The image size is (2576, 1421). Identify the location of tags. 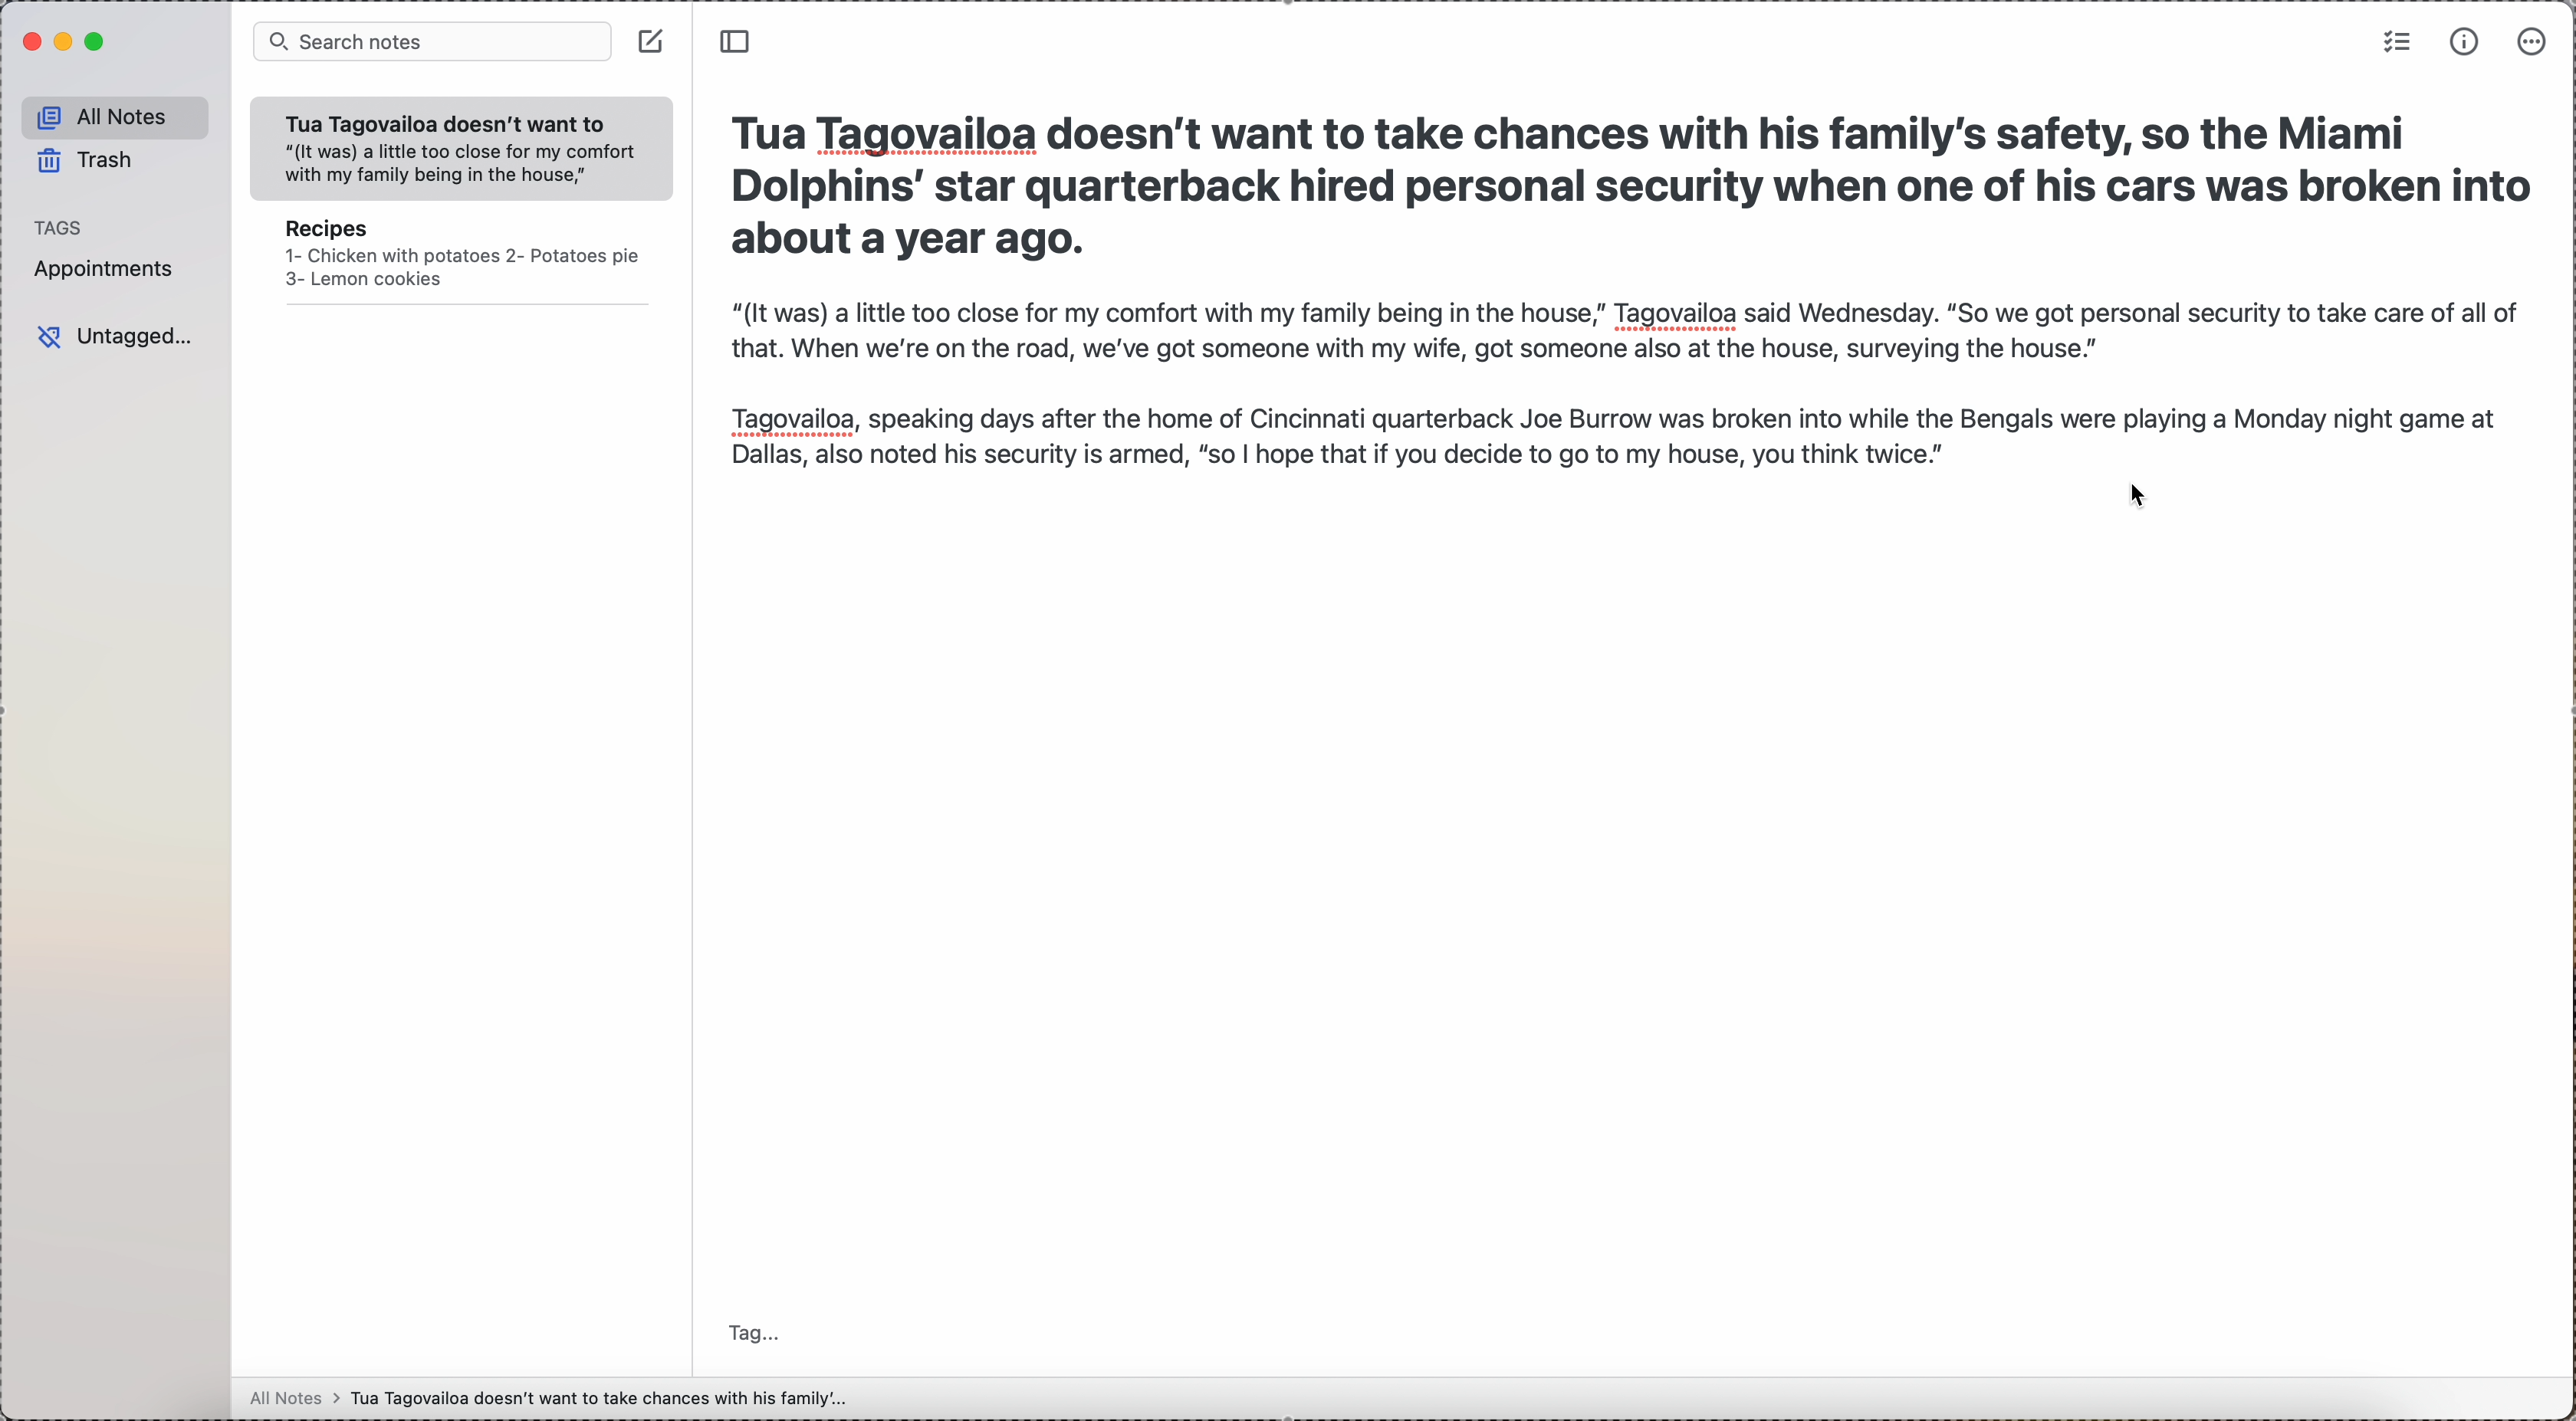
(58, 227).